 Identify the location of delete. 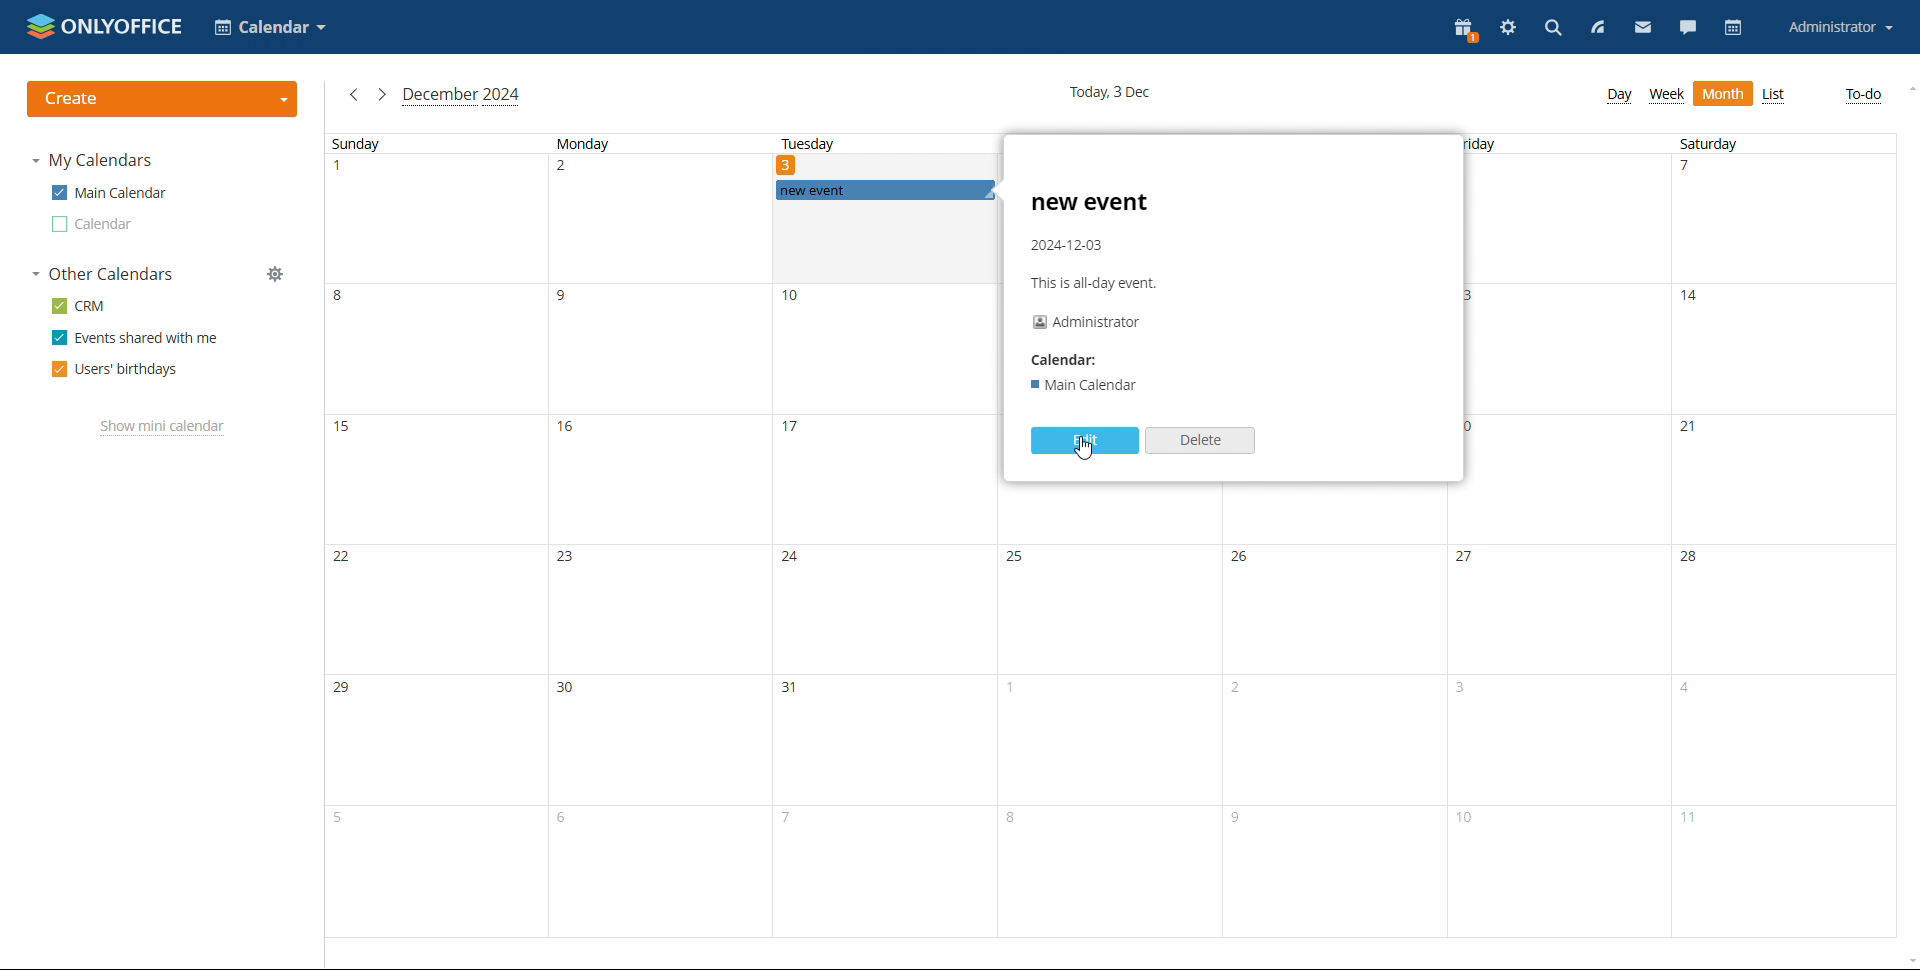
(1200, 440).